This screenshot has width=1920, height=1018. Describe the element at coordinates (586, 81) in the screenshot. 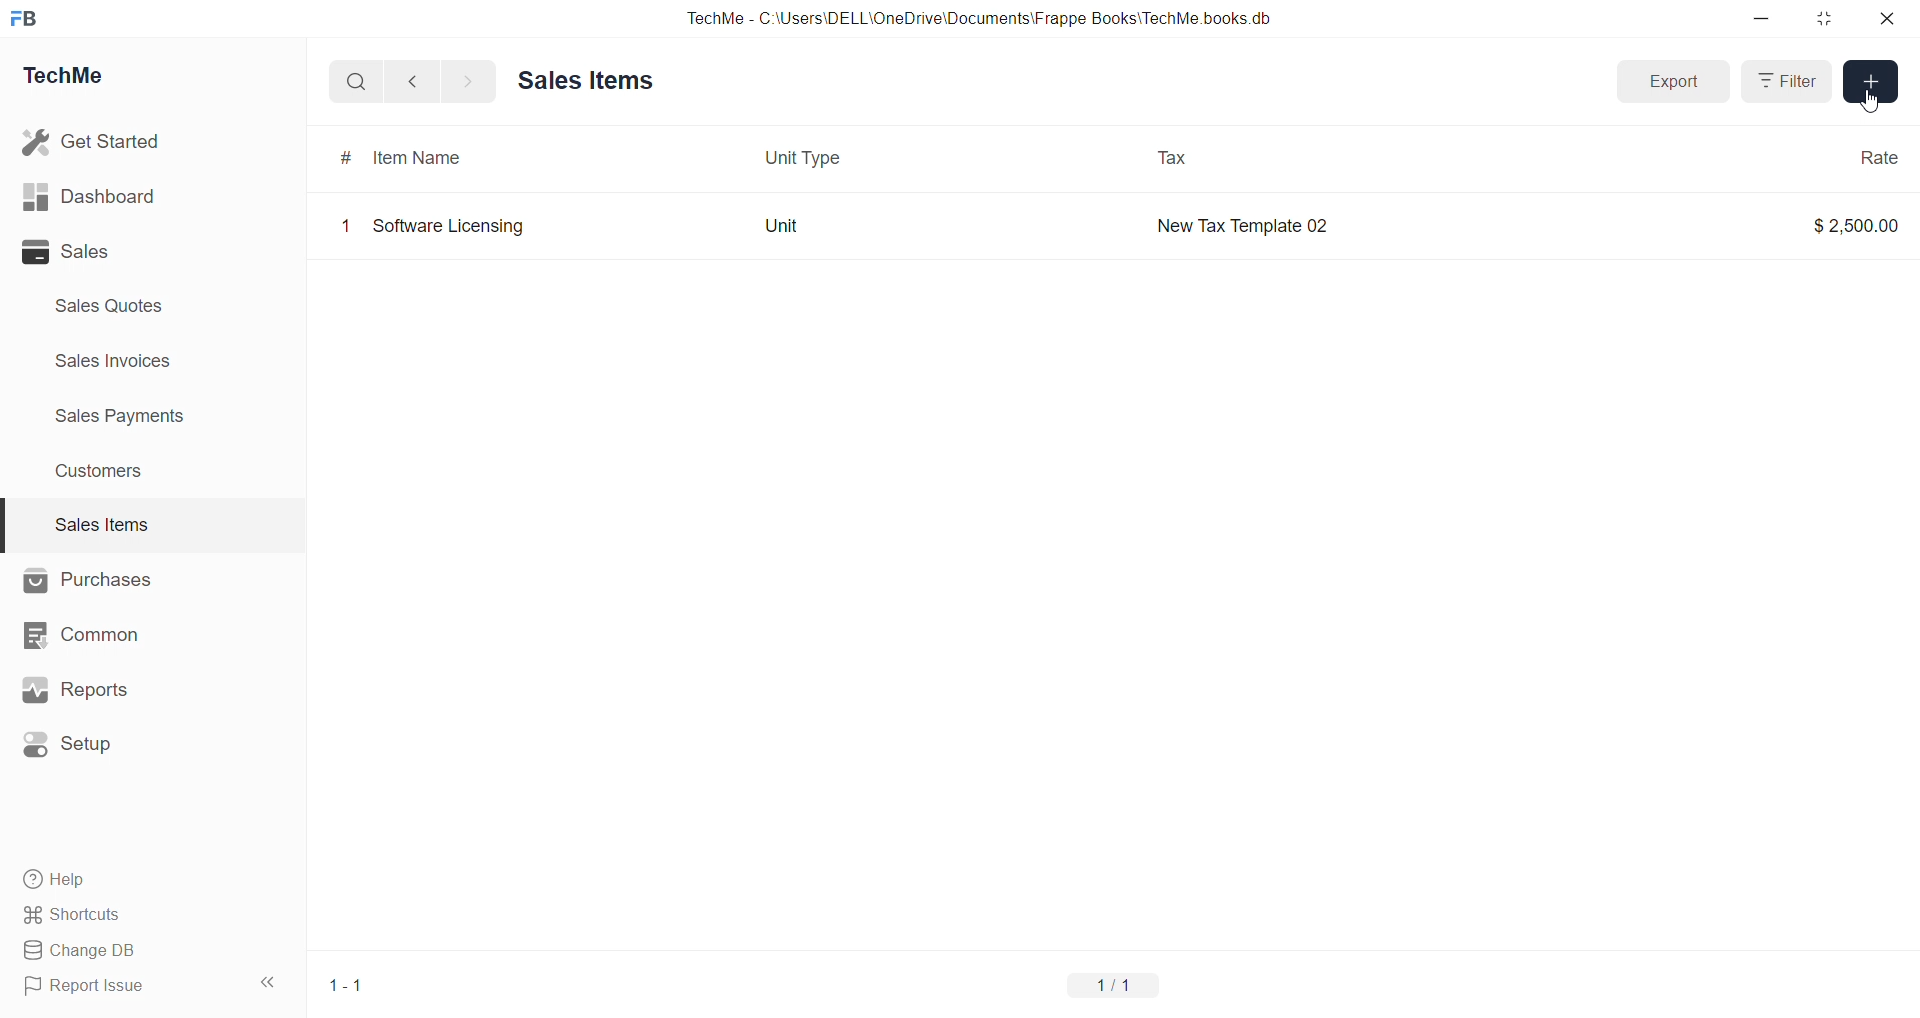

I see `Sales items` at that location.